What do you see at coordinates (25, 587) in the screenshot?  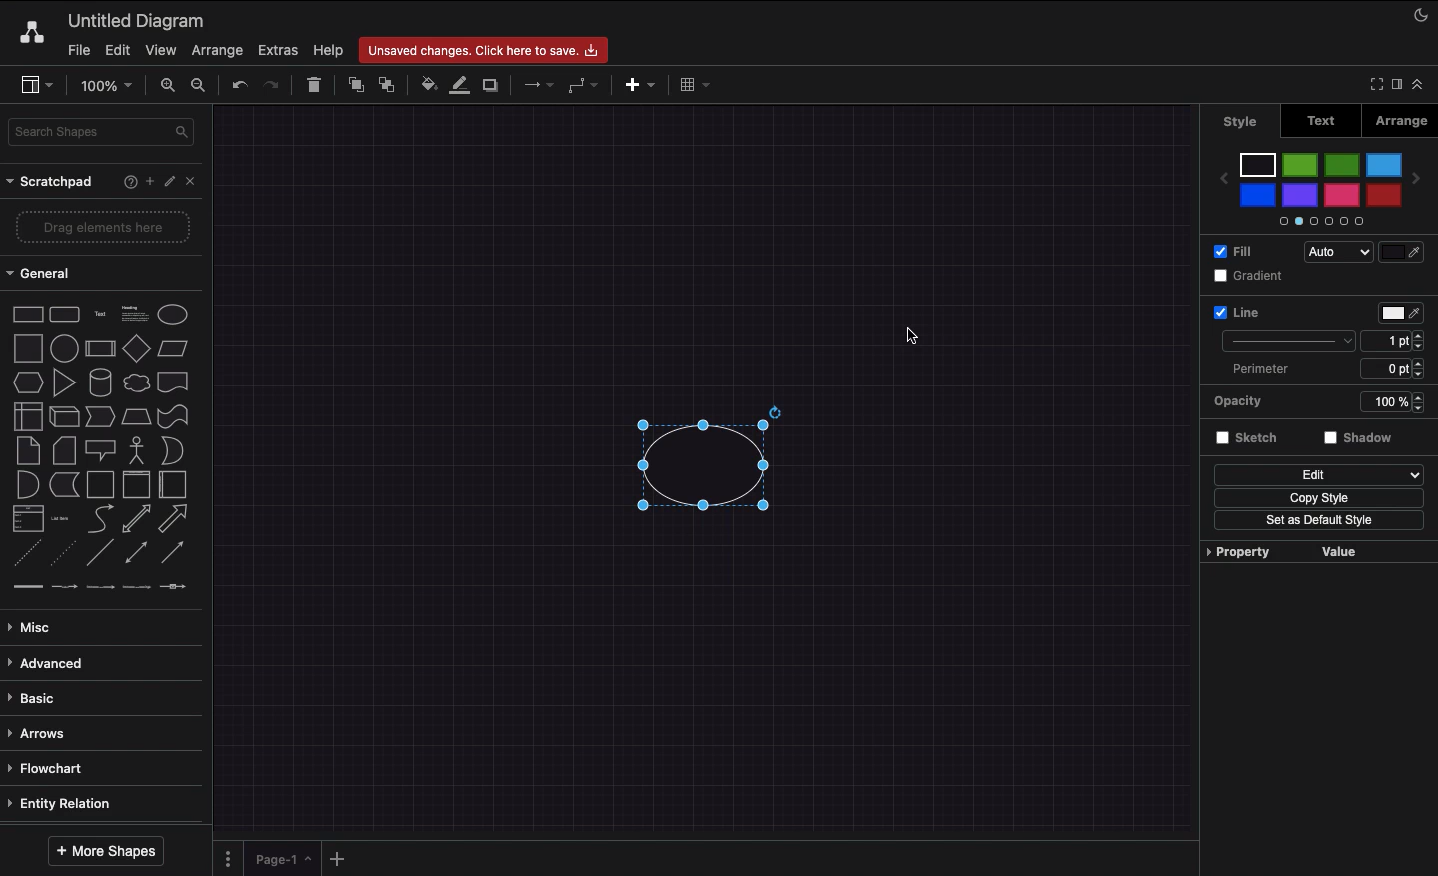 I see `connector 1` at bounding box center [25, 587].